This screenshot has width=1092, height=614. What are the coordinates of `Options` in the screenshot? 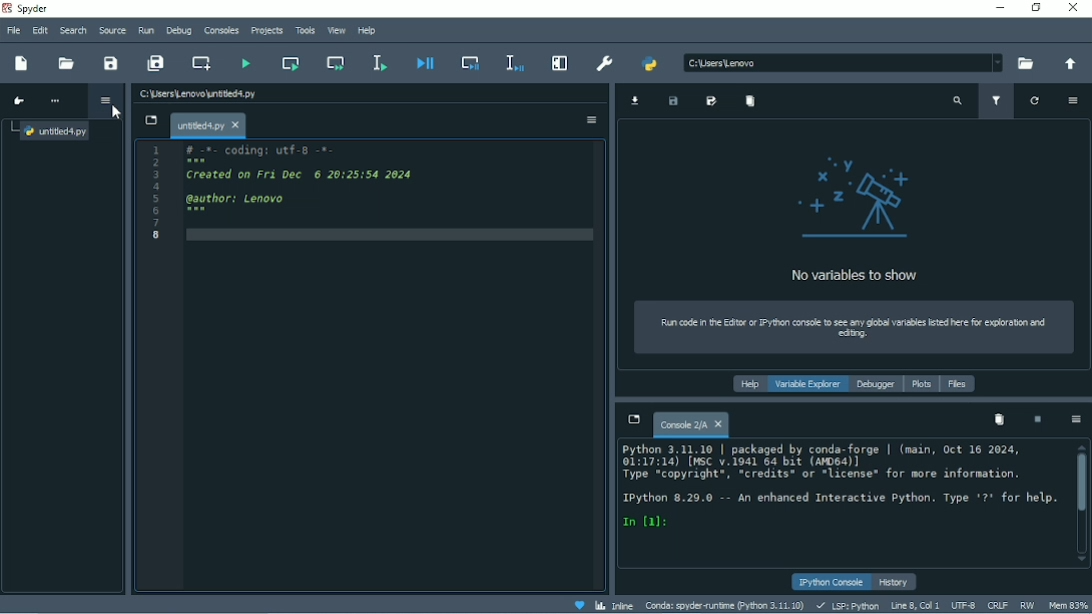 It's located at (592, 120).